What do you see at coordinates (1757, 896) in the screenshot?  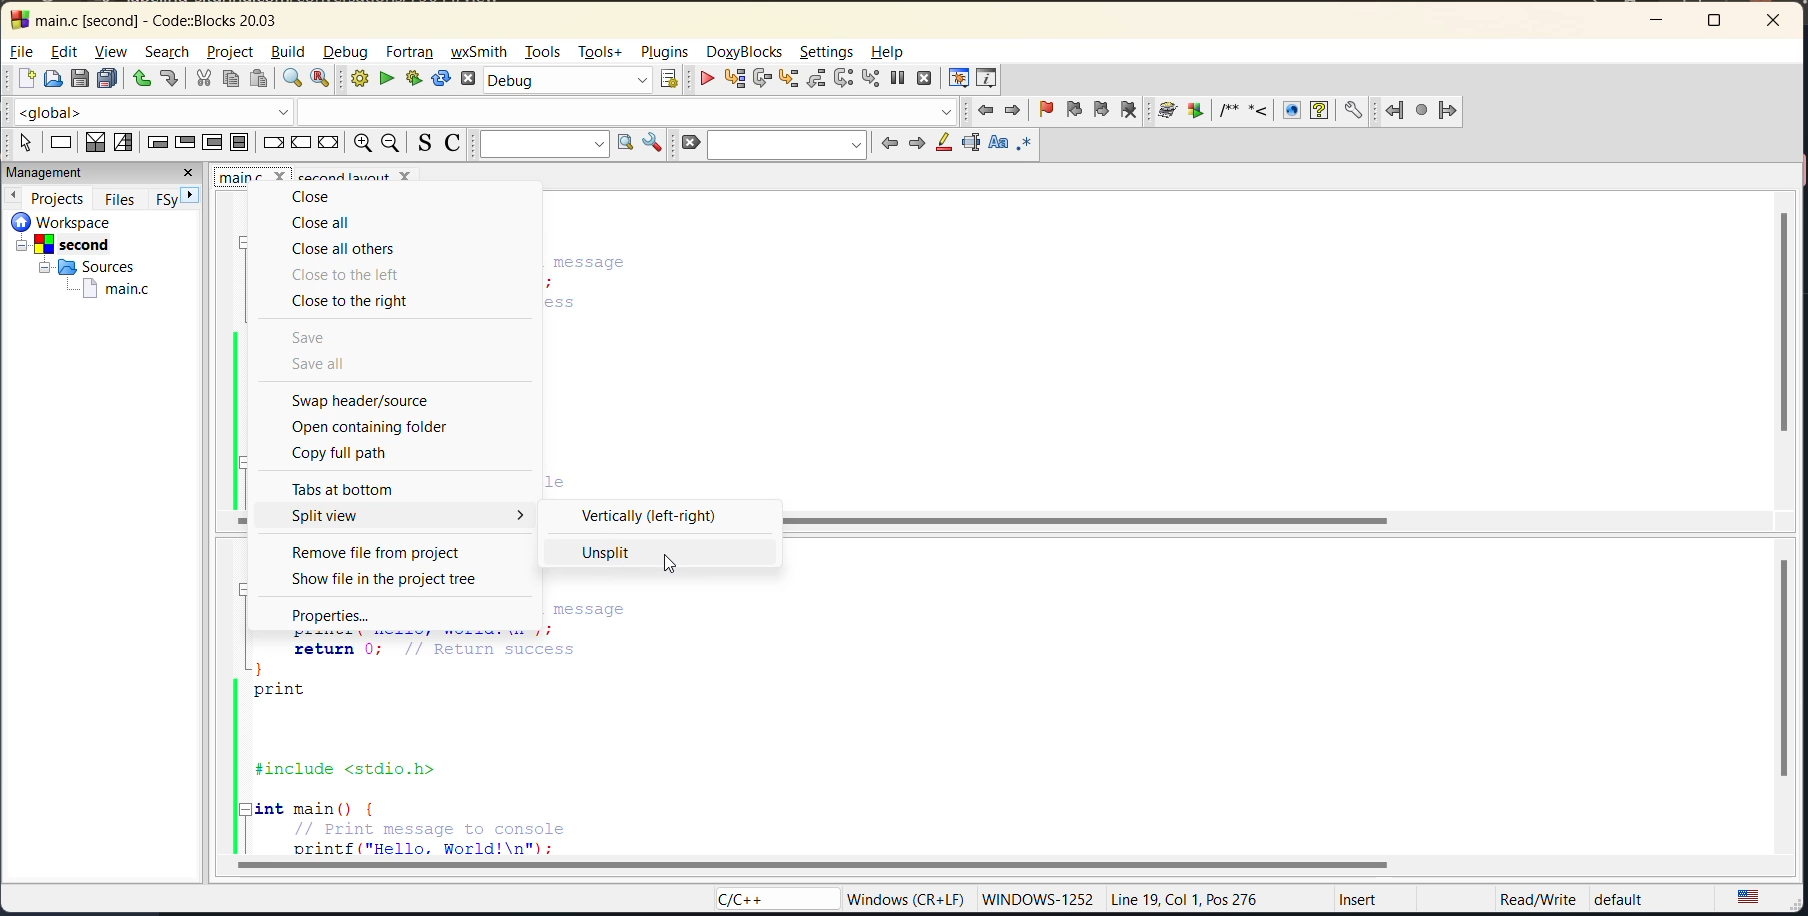 I see `text language` at bounding box center [1757, 896].